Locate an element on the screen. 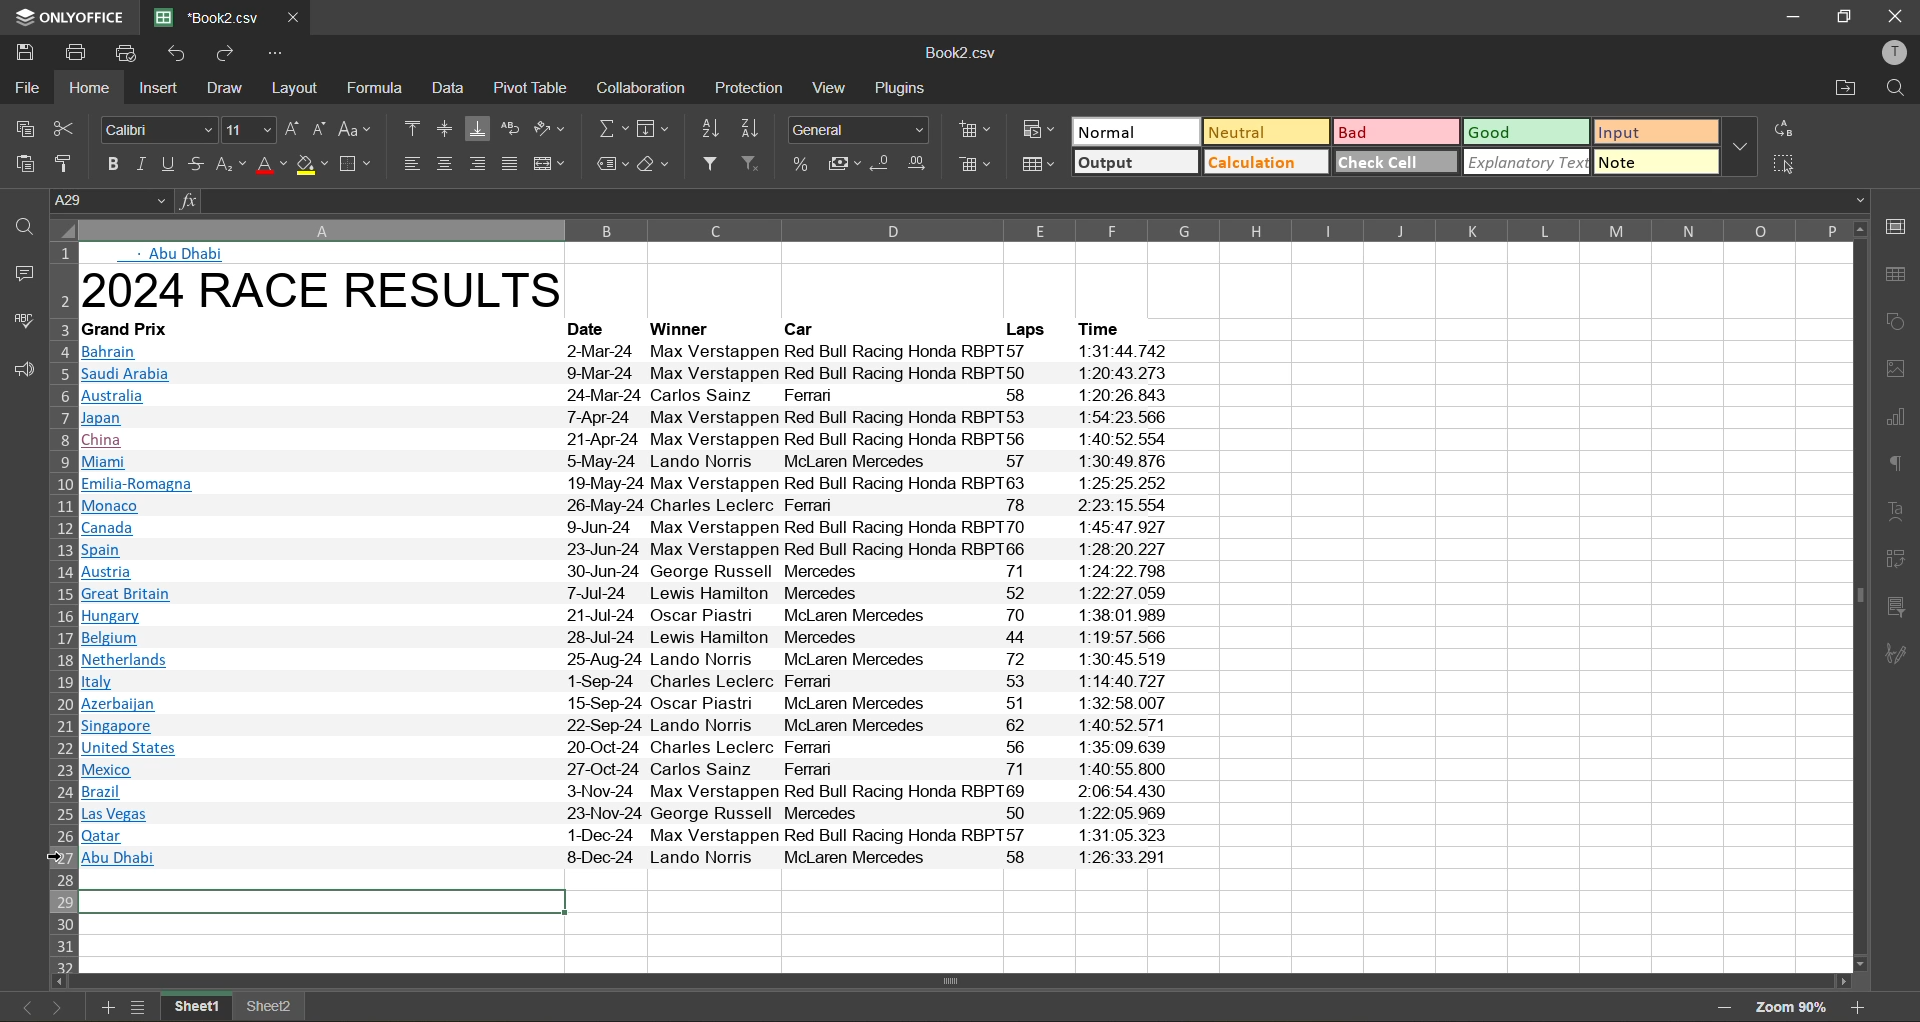 The height and width of the screenshot is (1022, 1920). table is located at coordinates (1898, 276).